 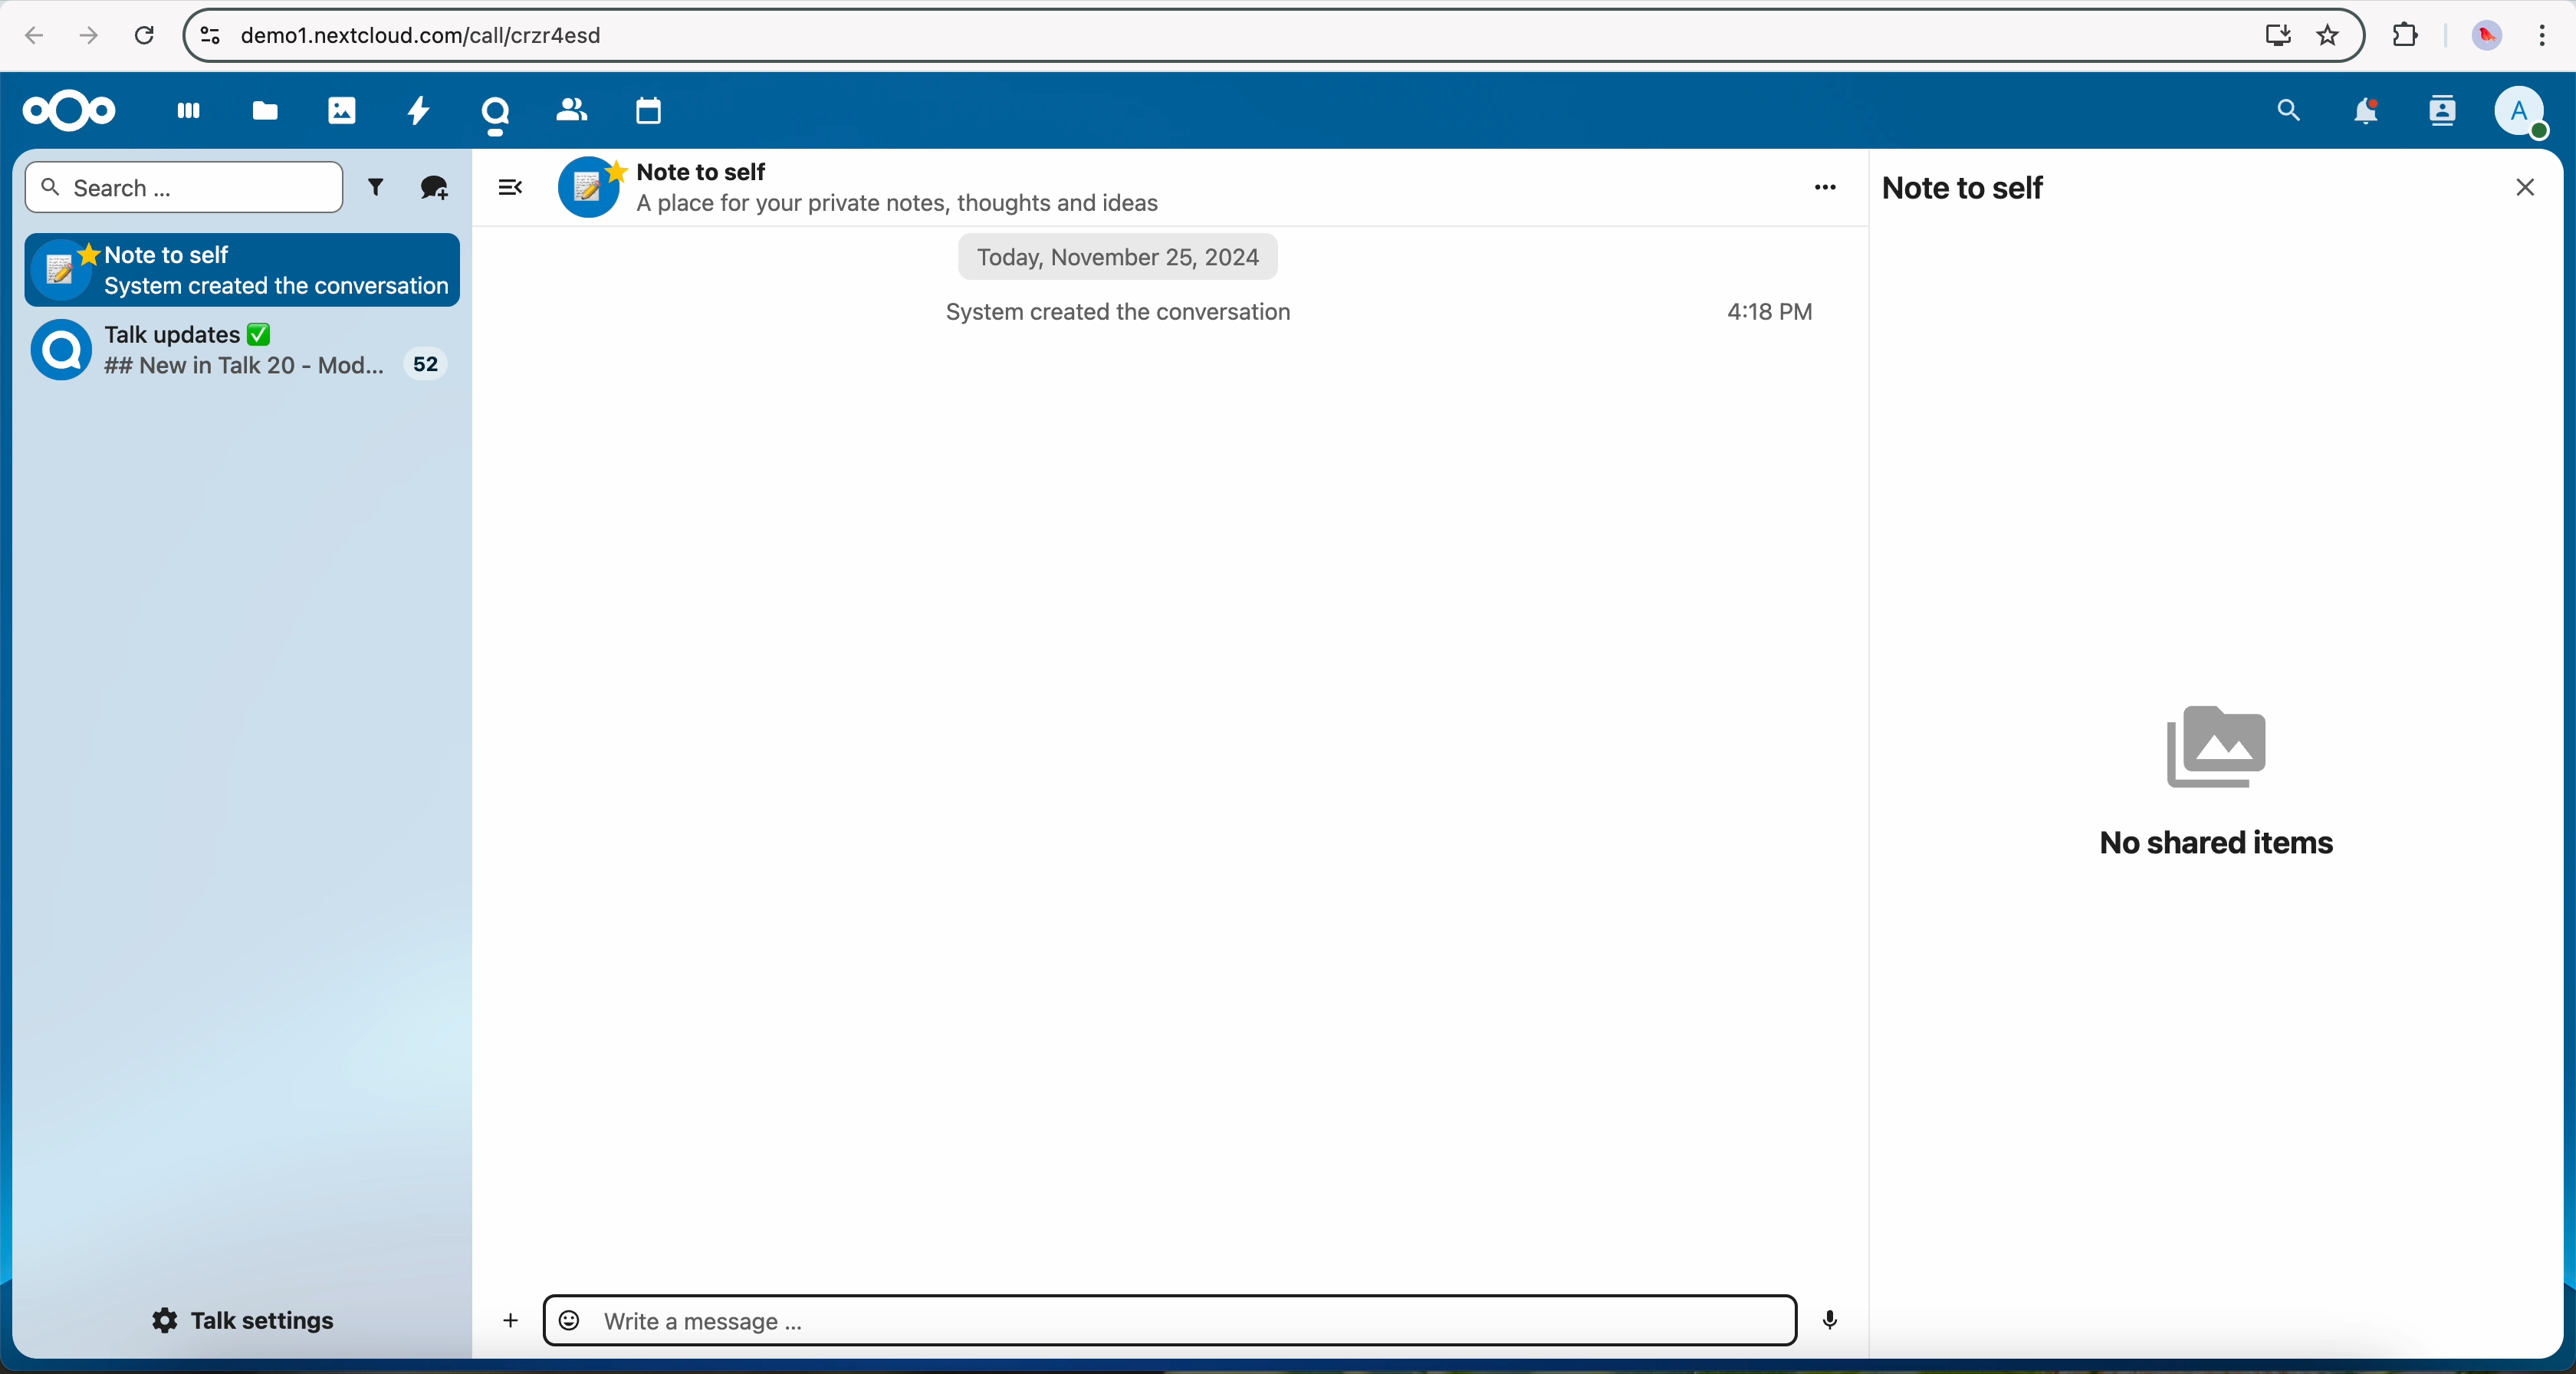 I want to click on voice record, so click(x=1835, y=1320).